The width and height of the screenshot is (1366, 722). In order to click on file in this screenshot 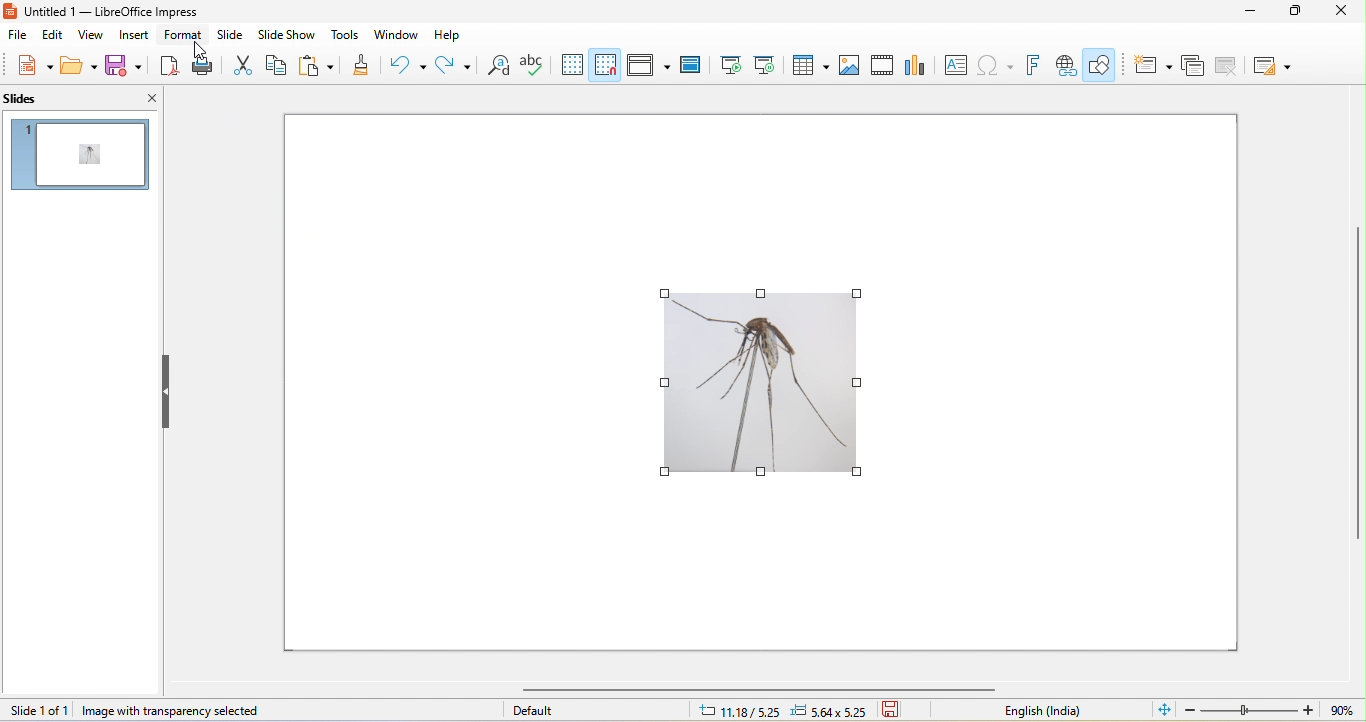, I will do `click(15, 35)`.